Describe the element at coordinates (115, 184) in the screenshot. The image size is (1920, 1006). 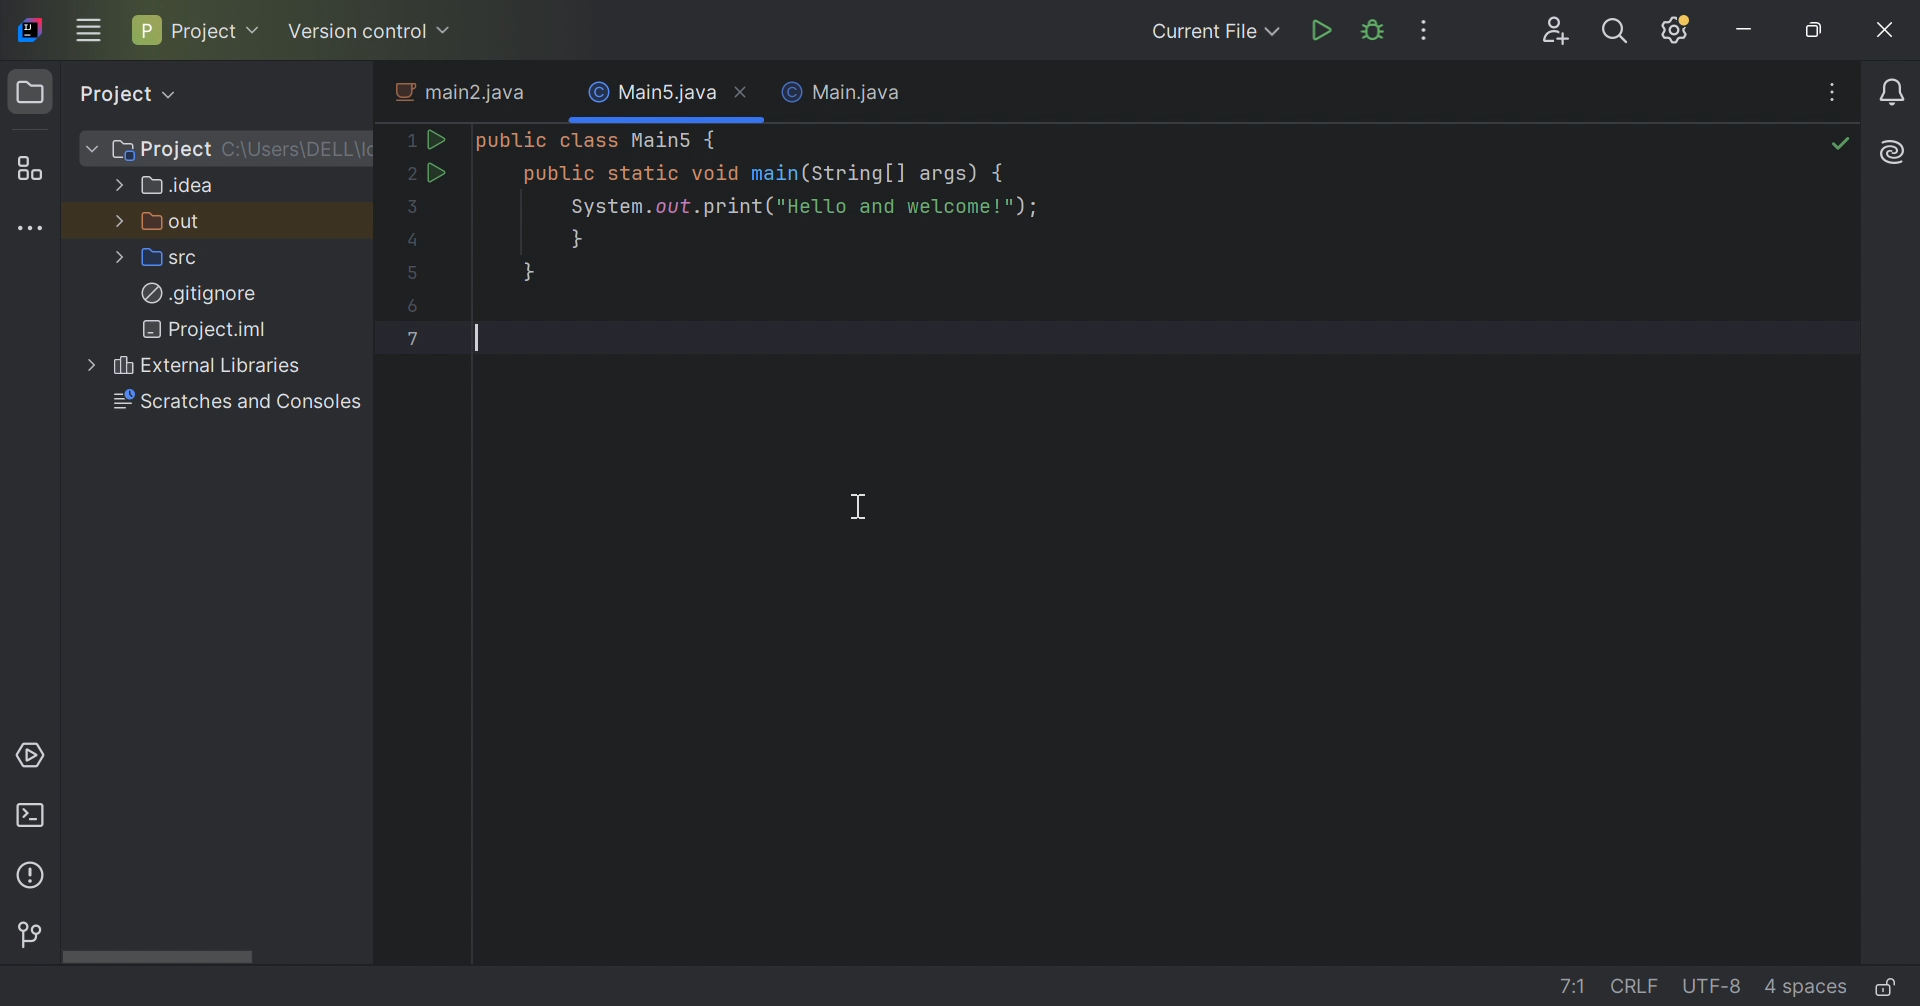
I see `More` at that location.